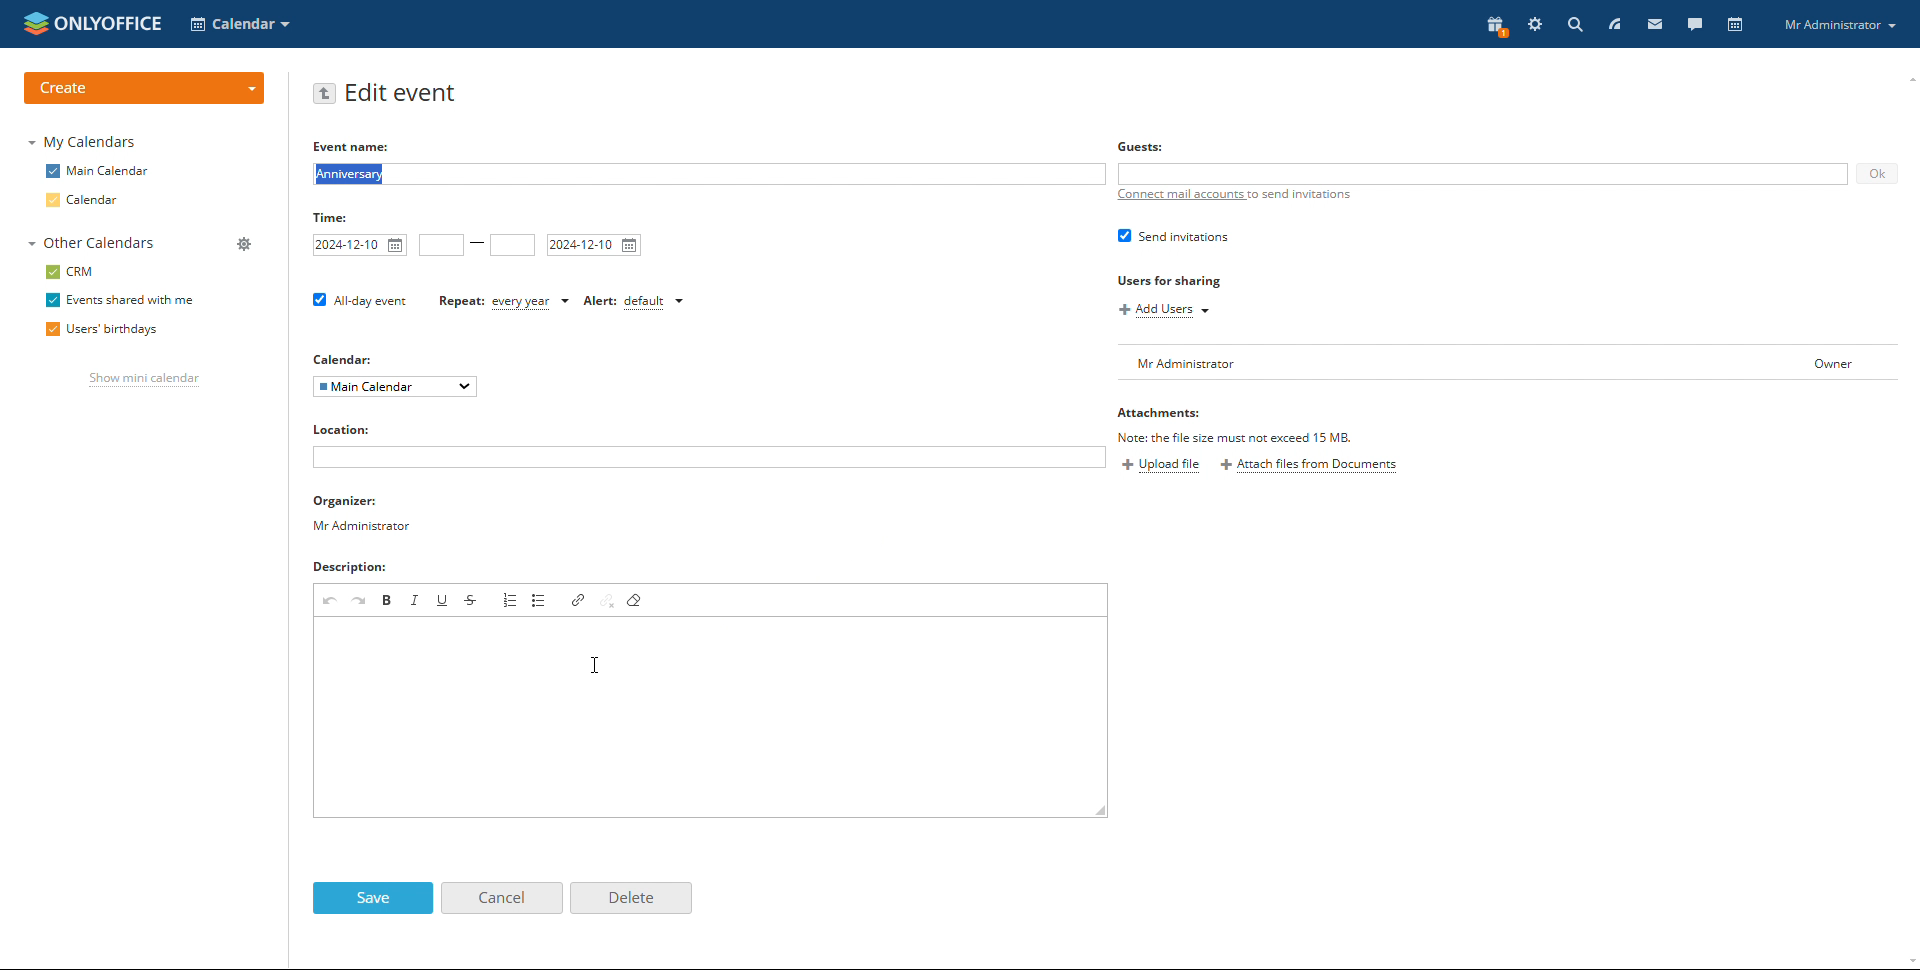  Describe the element at coordinates (1176, 235) in the screenshot. I see `send invitations` at that location.